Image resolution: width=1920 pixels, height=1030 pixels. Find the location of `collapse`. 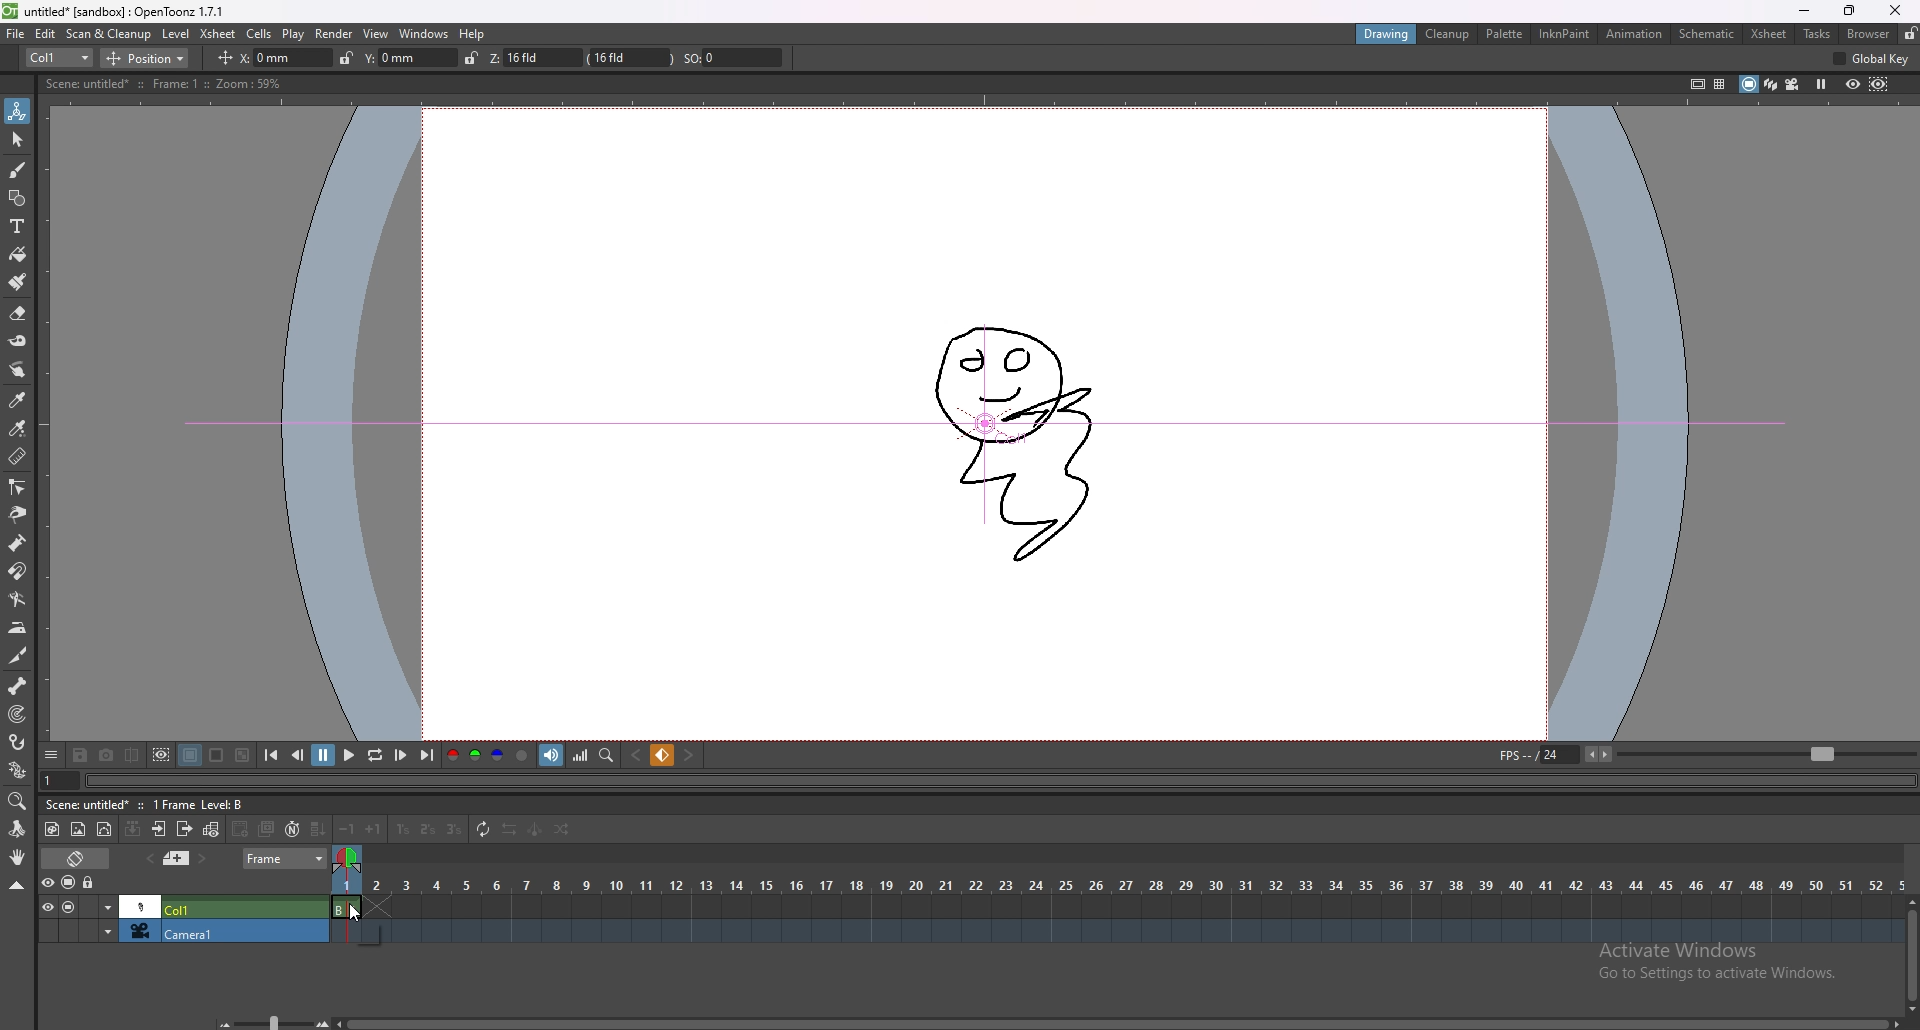

collapse is located at coordinates (133, 828).